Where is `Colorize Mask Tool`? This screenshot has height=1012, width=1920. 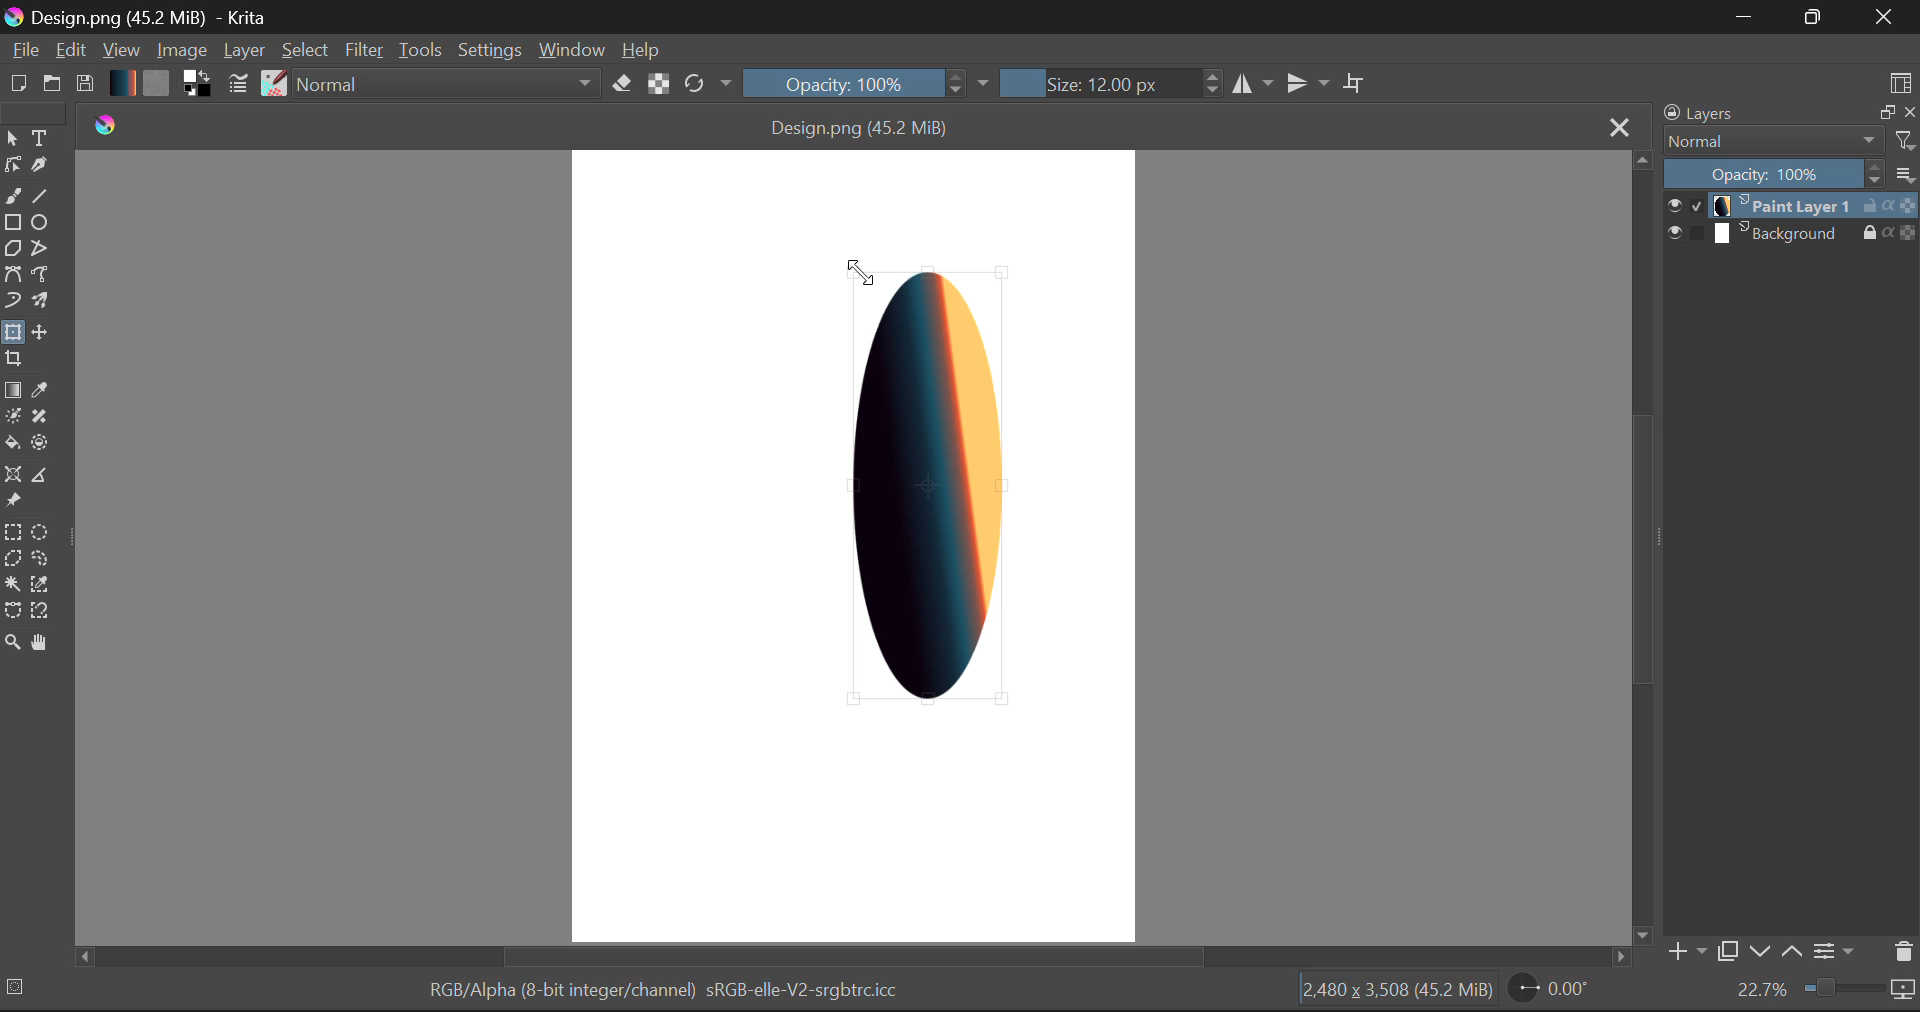
Colorize Mask Tool is located at coordinates (12, 416).